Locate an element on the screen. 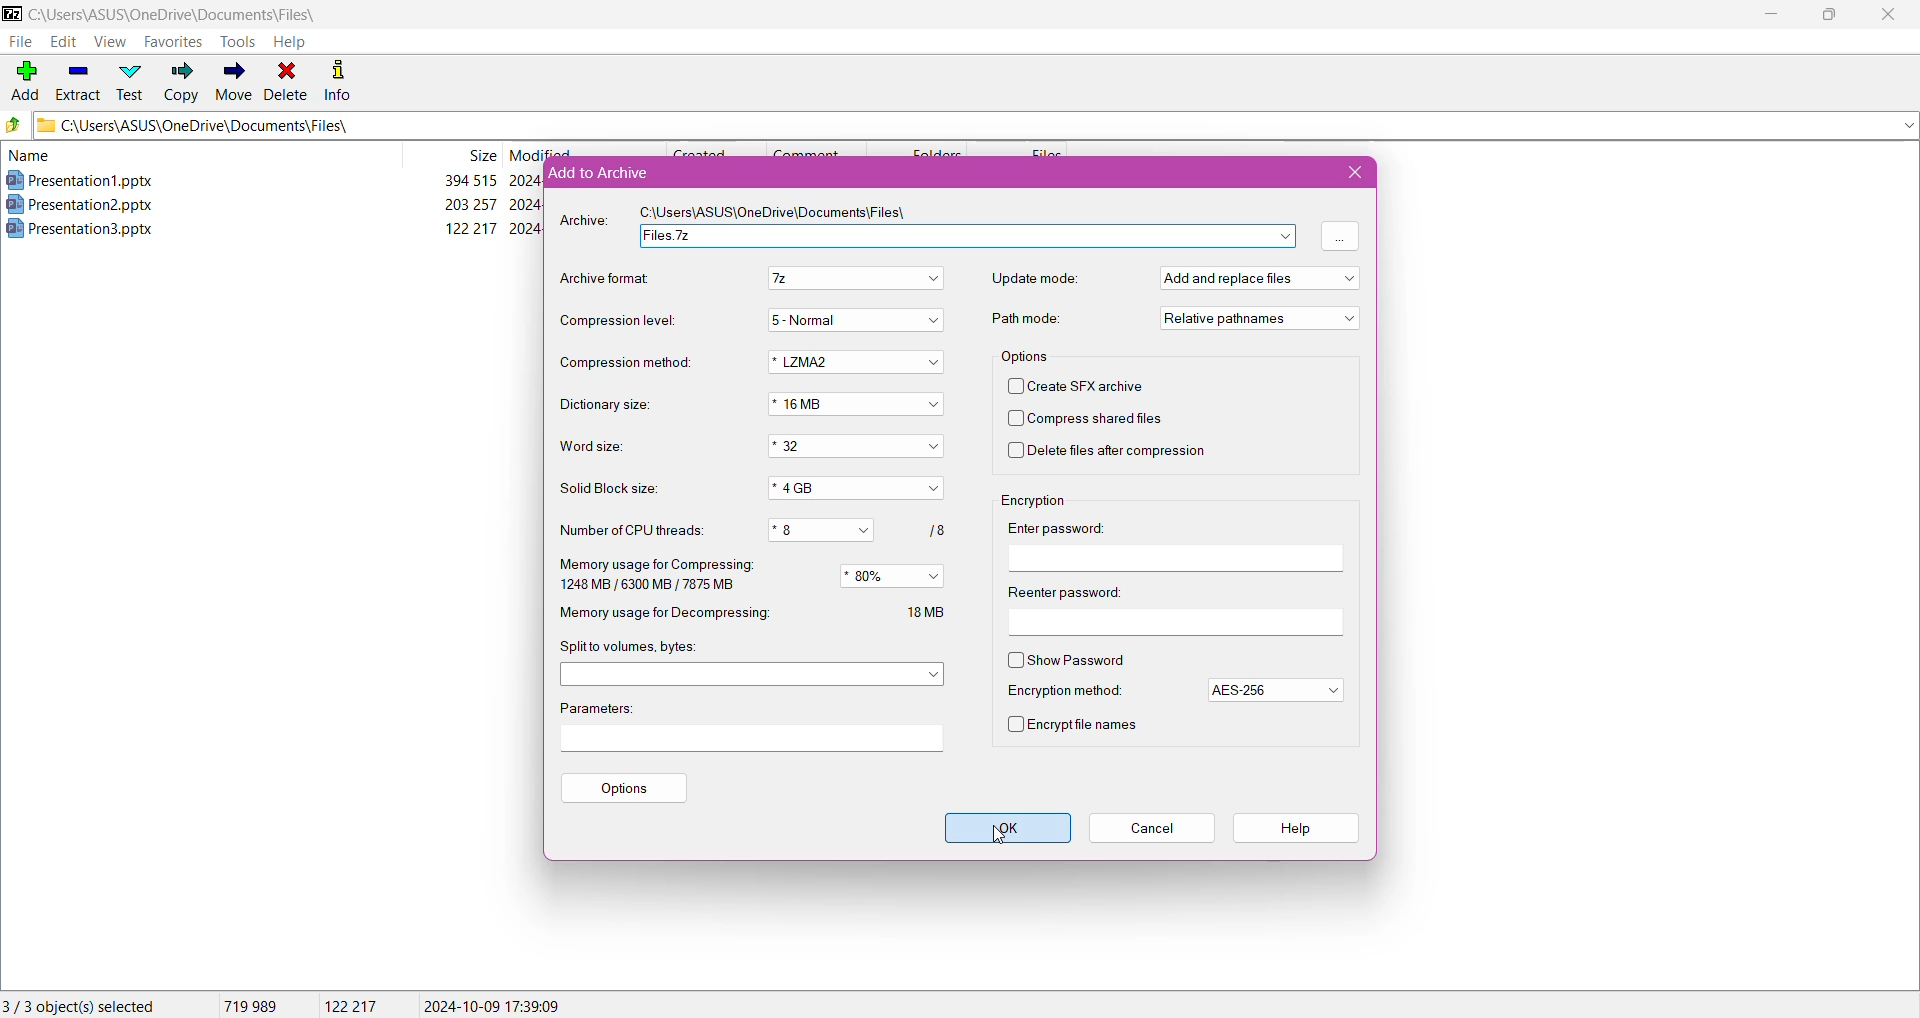 Image resolution: width=1920 pixels, height=1018 pixels. C:\Users\ASUS\OneDrive\Documents\Files\ is located at coordinates (190, 15).